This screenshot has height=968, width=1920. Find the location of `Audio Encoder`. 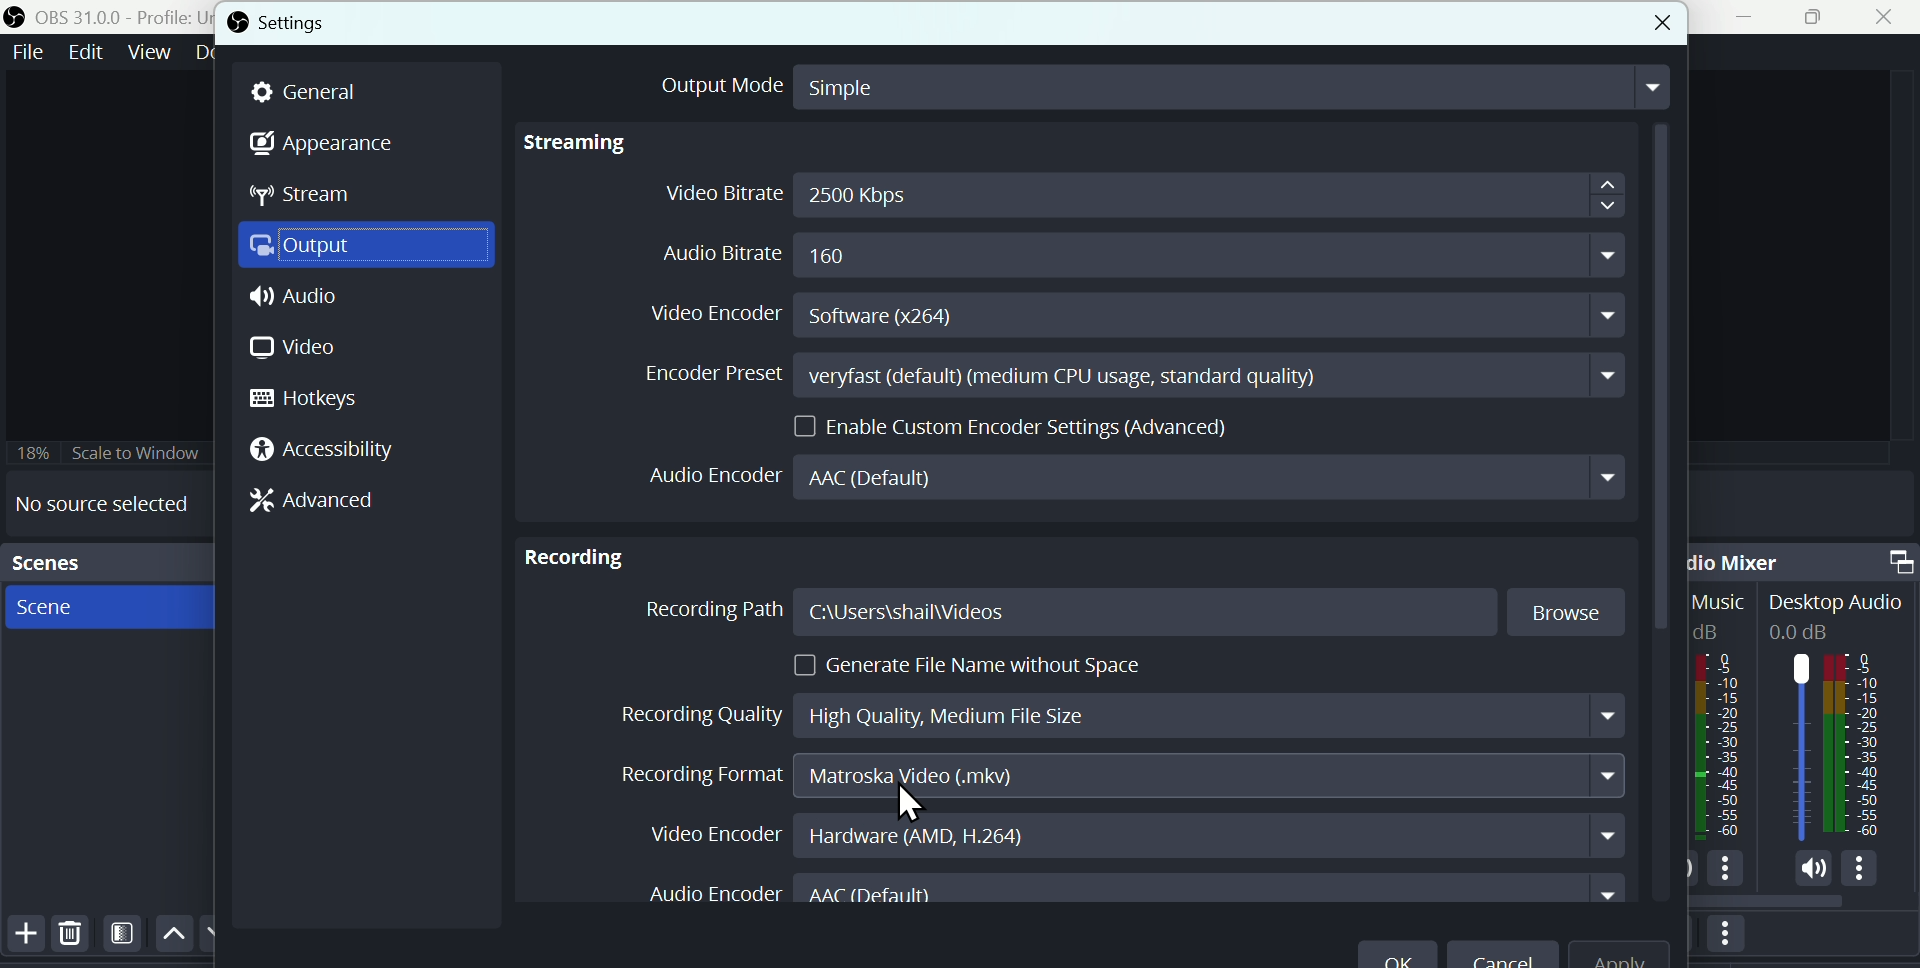

Audio Encoder is located at coordinates (1127, 890).